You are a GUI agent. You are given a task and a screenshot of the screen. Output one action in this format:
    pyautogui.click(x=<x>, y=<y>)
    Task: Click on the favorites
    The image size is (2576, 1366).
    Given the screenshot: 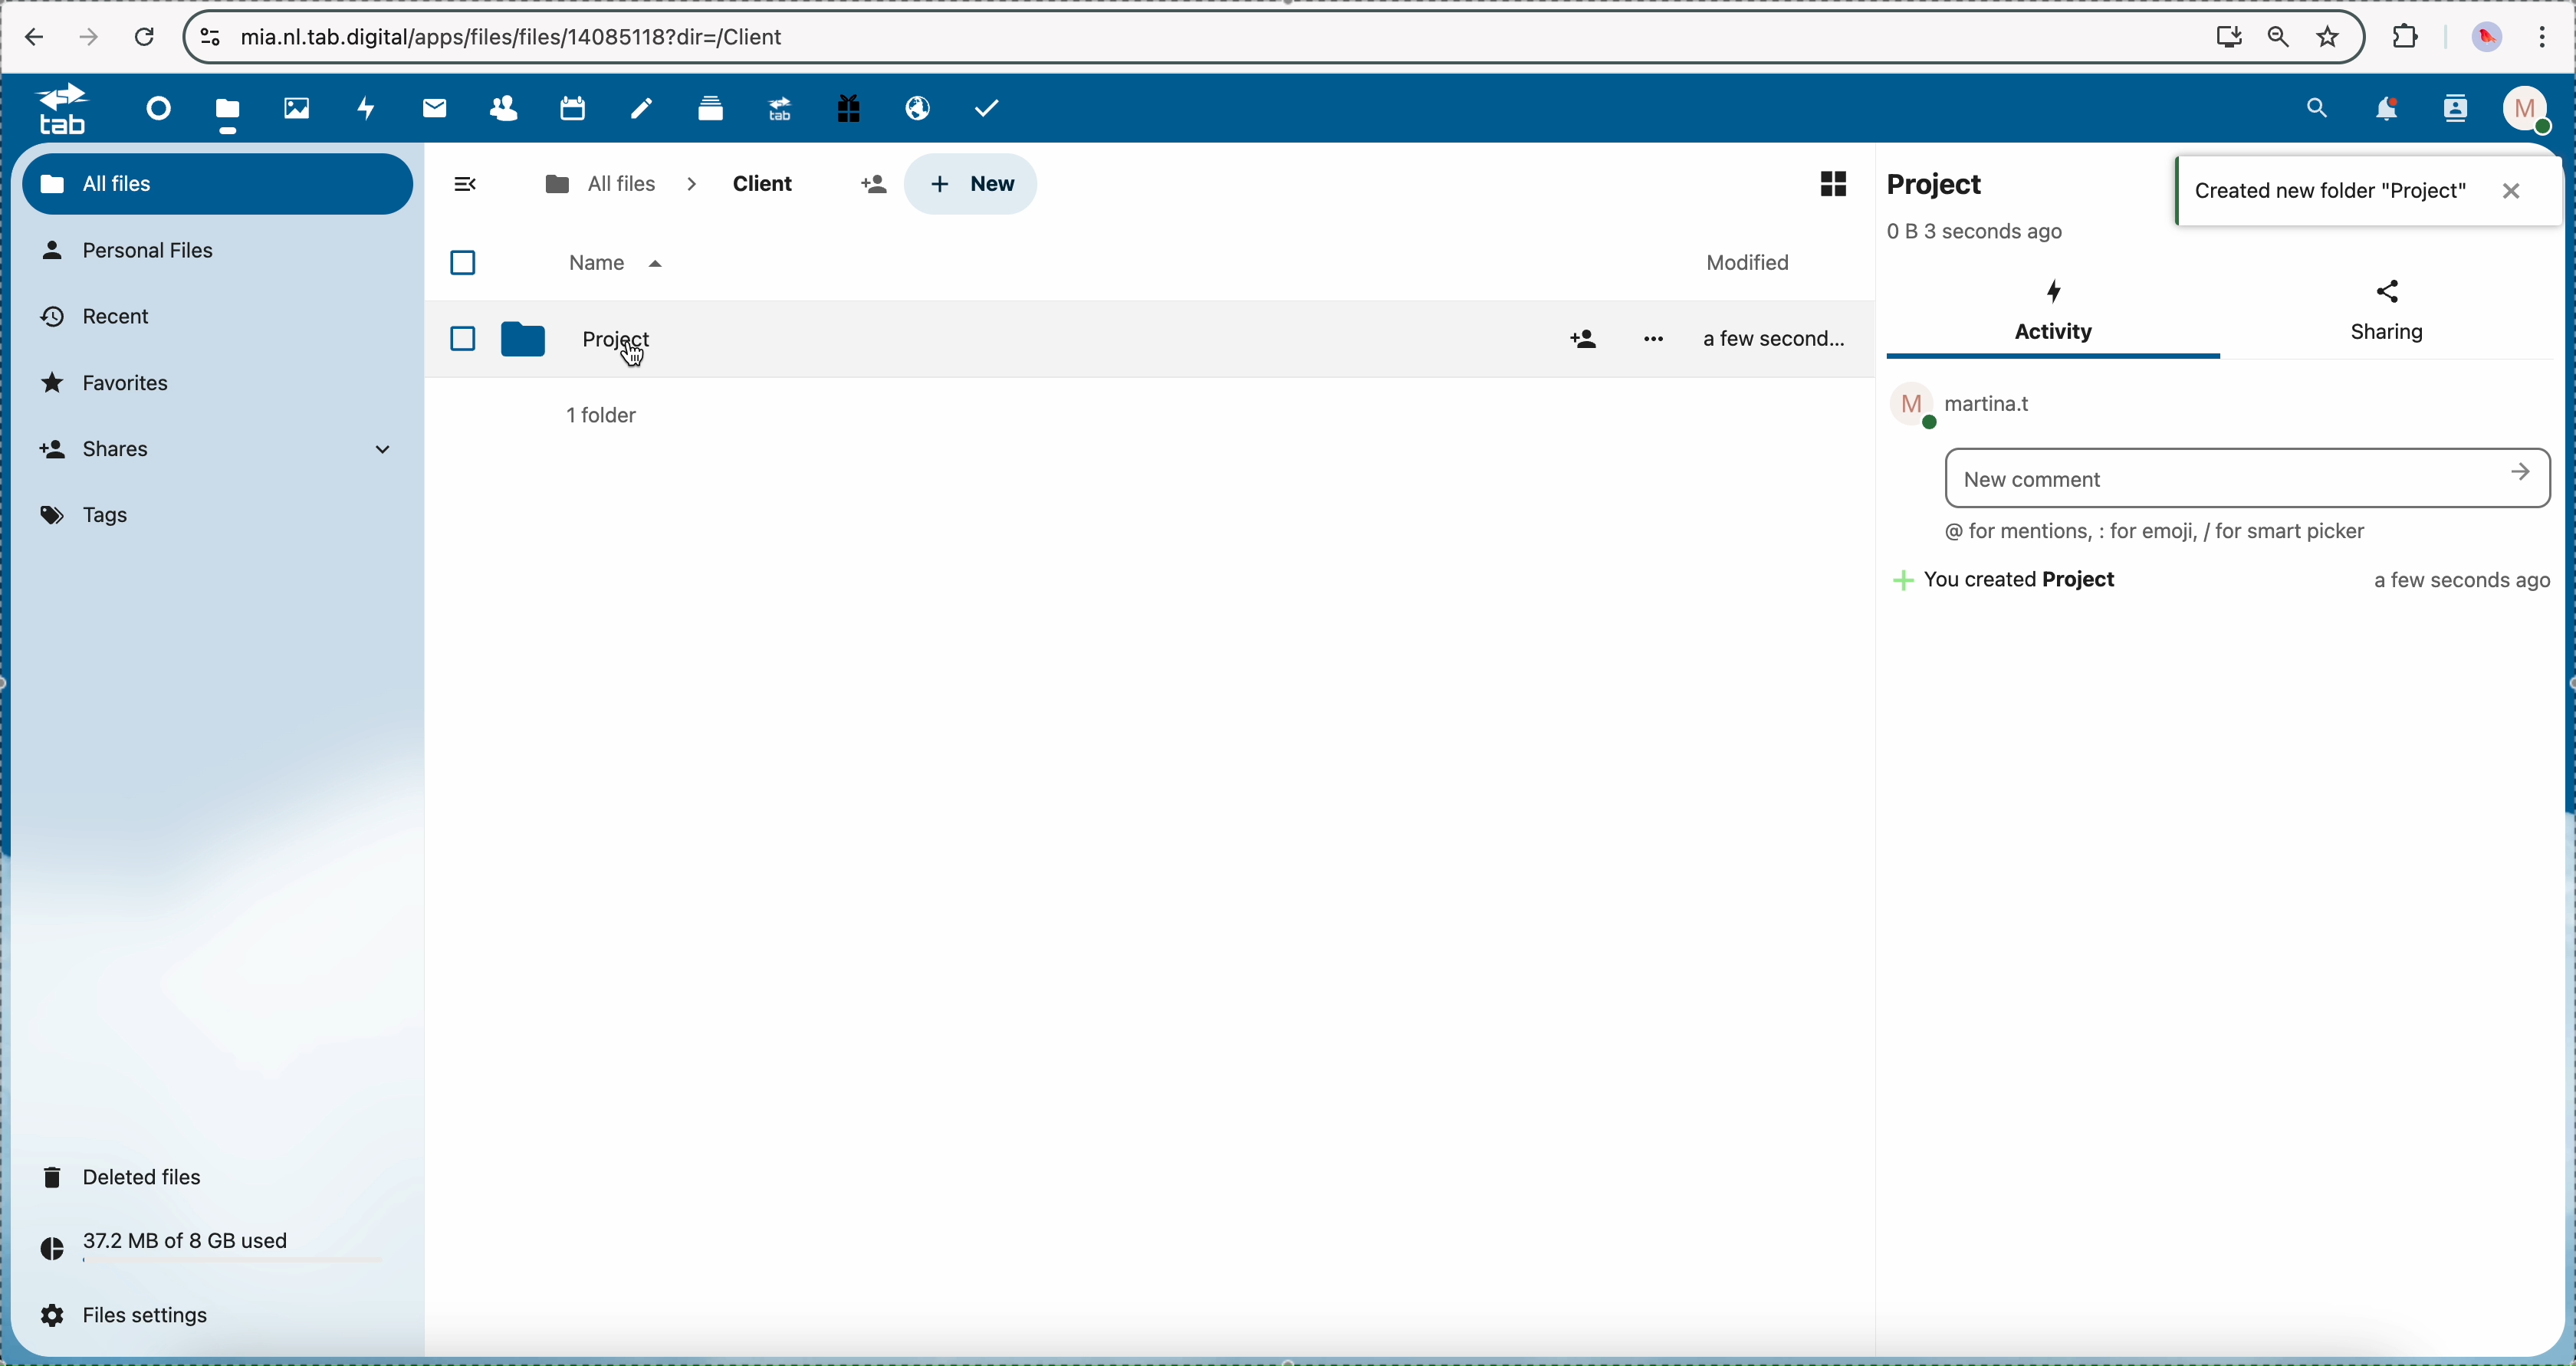 What is the action you would take?
    pyautogui.click(x=2332, y=35)
    